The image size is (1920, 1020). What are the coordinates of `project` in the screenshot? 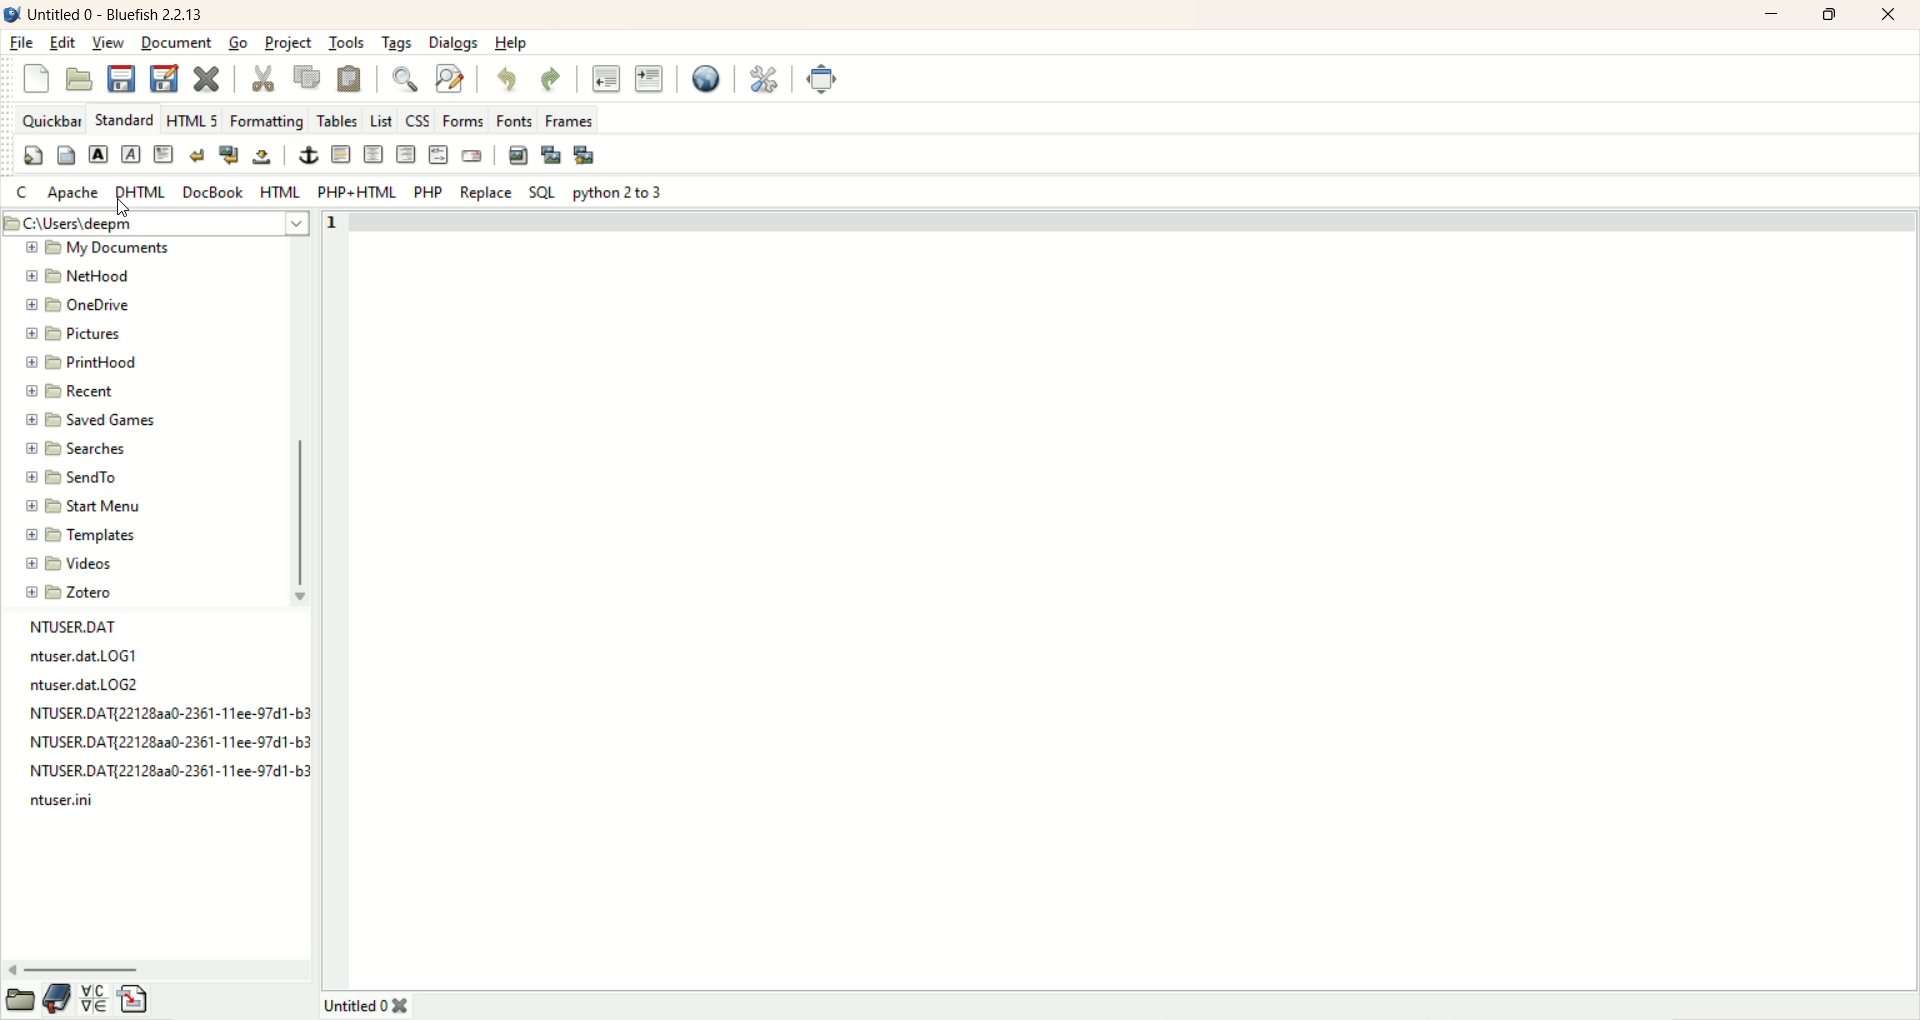 It's located at (289, 43).